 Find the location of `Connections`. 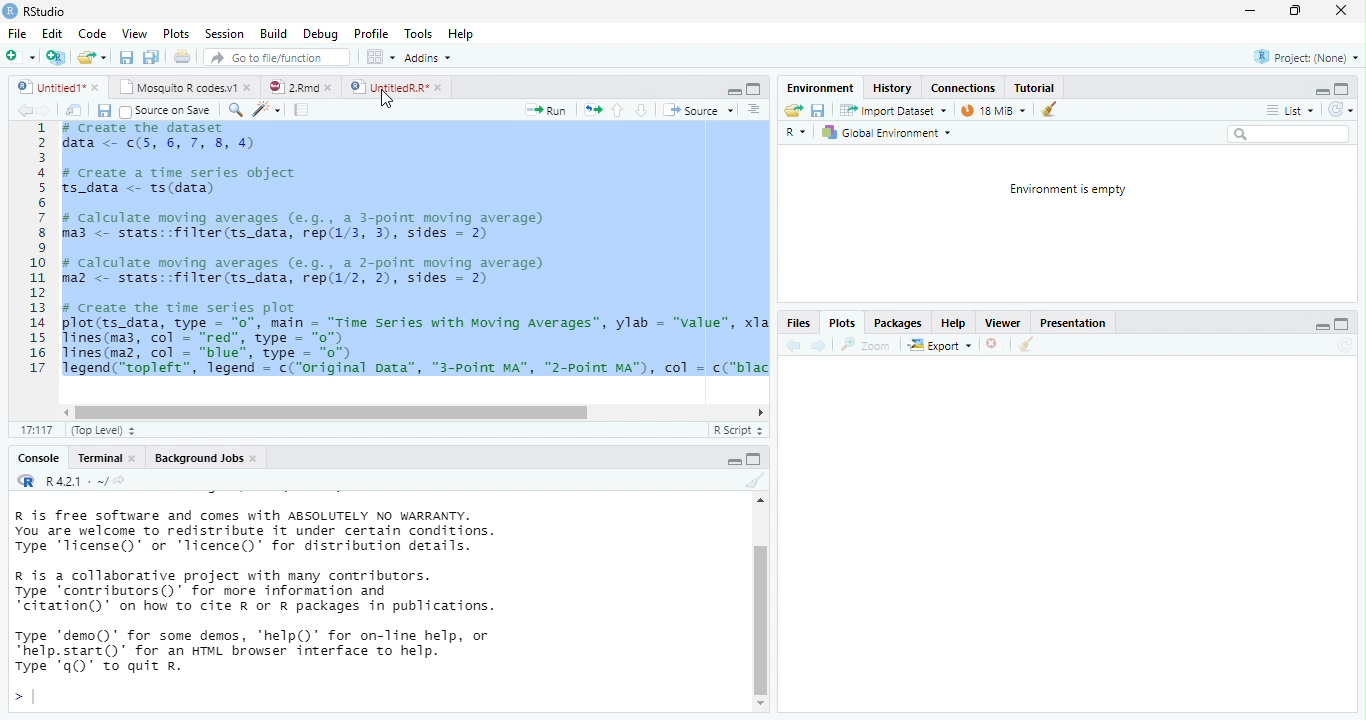

Connections is located at coordinates (962, 88).